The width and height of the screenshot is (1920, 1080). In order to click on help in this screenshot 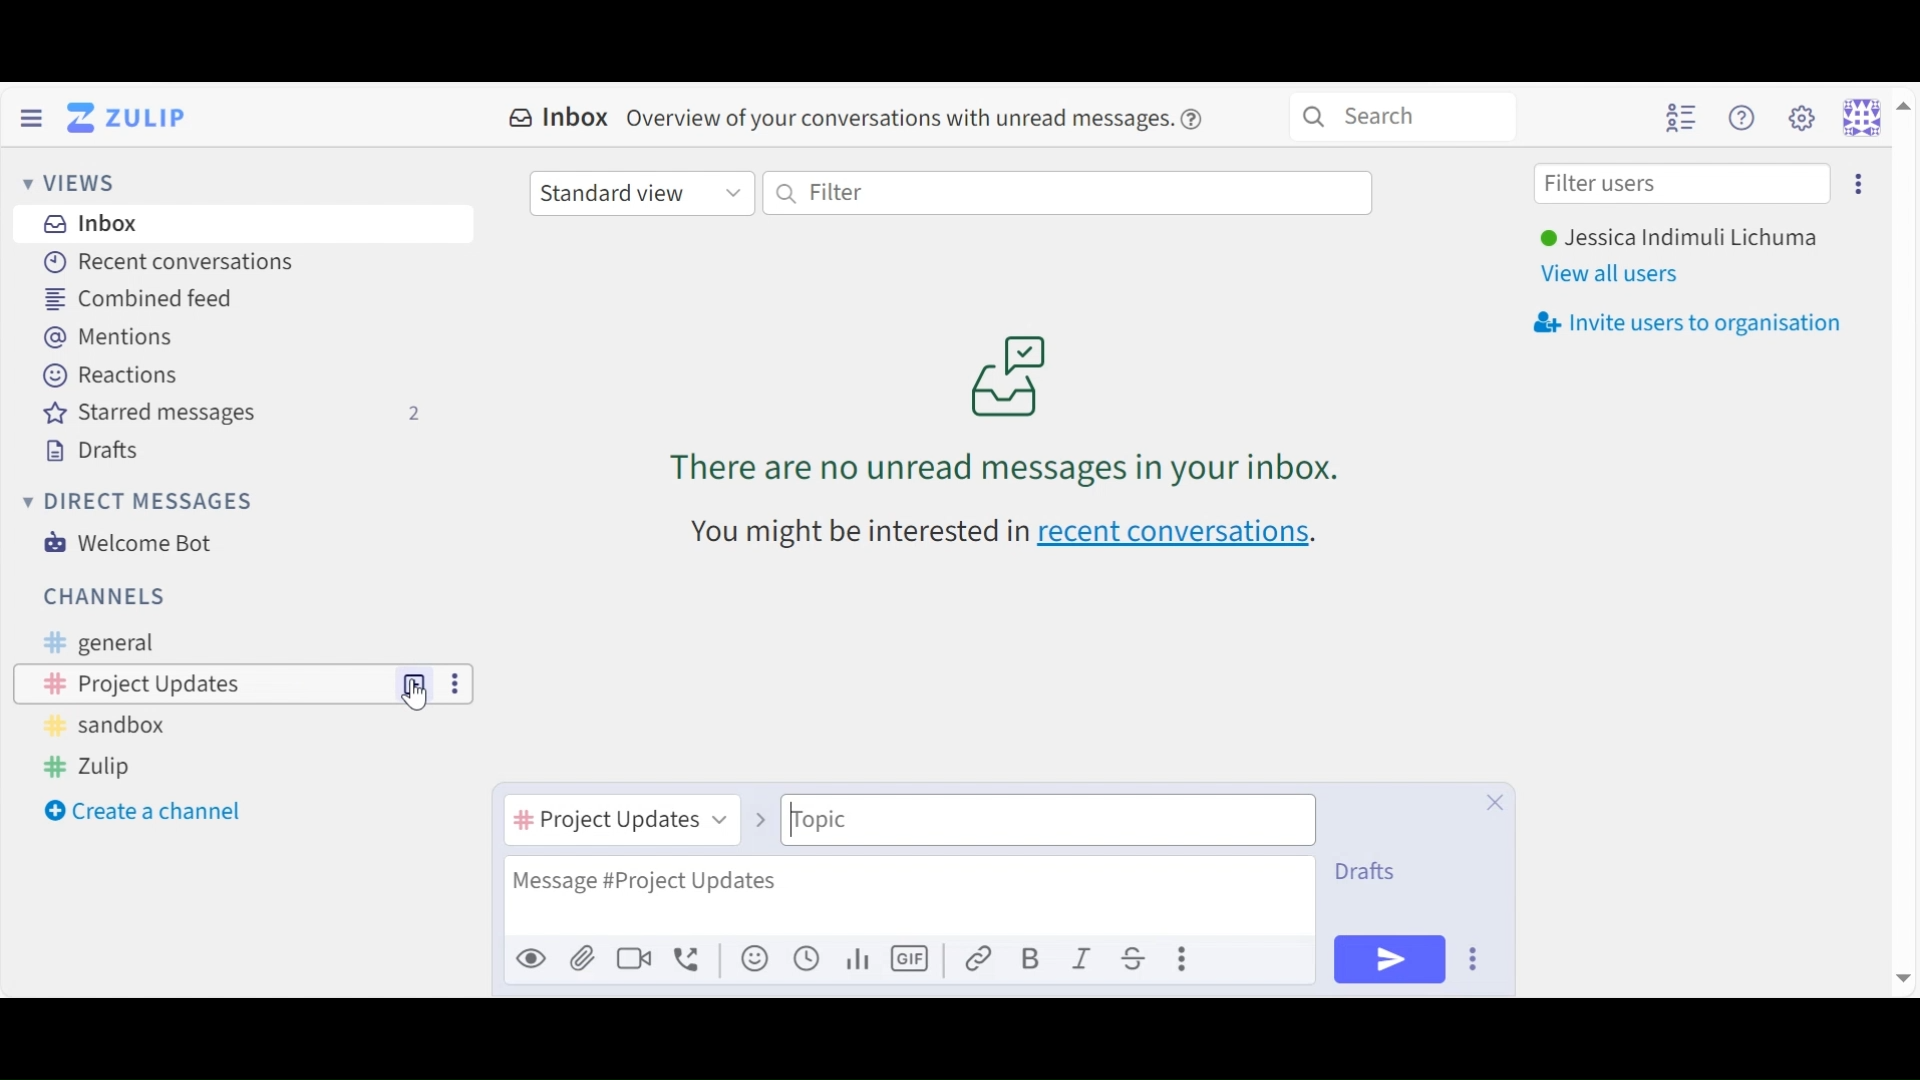, I will do `click(1198, 119)`.